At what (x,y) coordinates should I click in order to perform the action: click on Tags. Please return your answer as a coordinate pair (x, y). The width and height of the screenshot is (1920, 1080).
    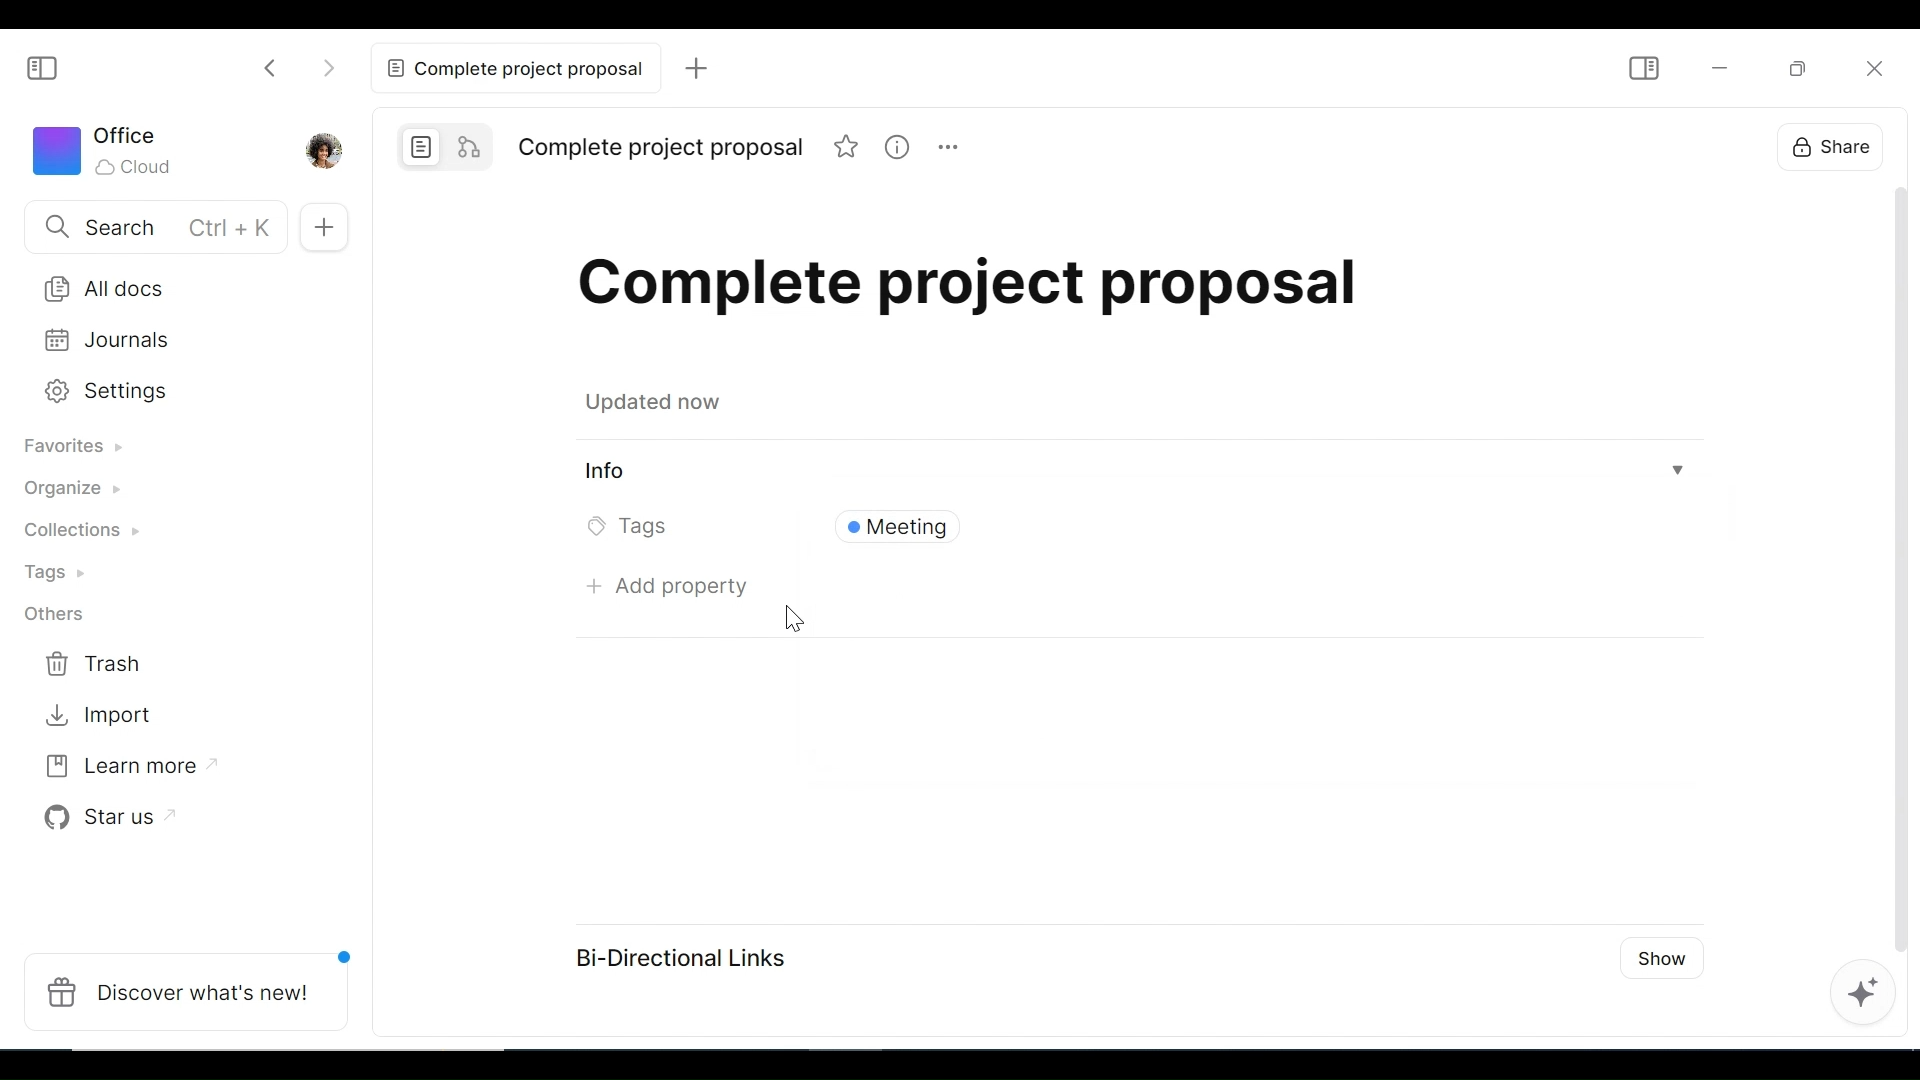
    Looking at the image, I should click on (635, 525).